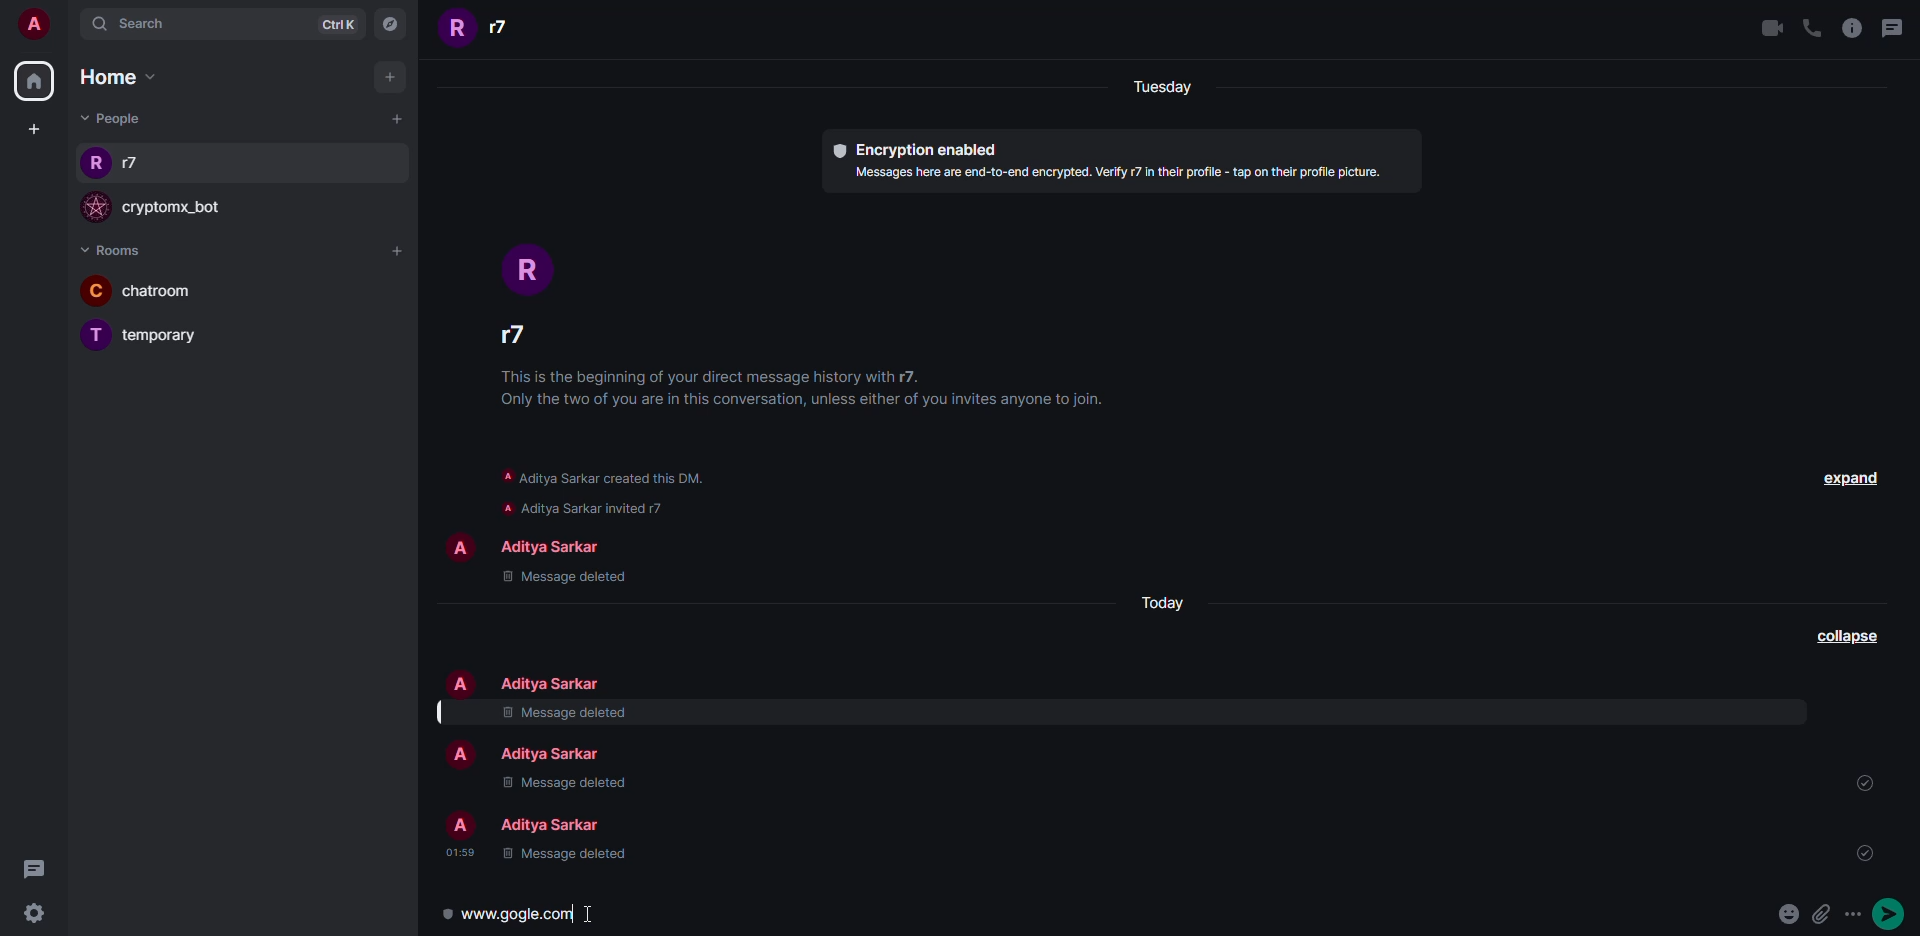  Describe the element at coordinates (336, 23) in the screenshot. I see `ctrlK` at that location.